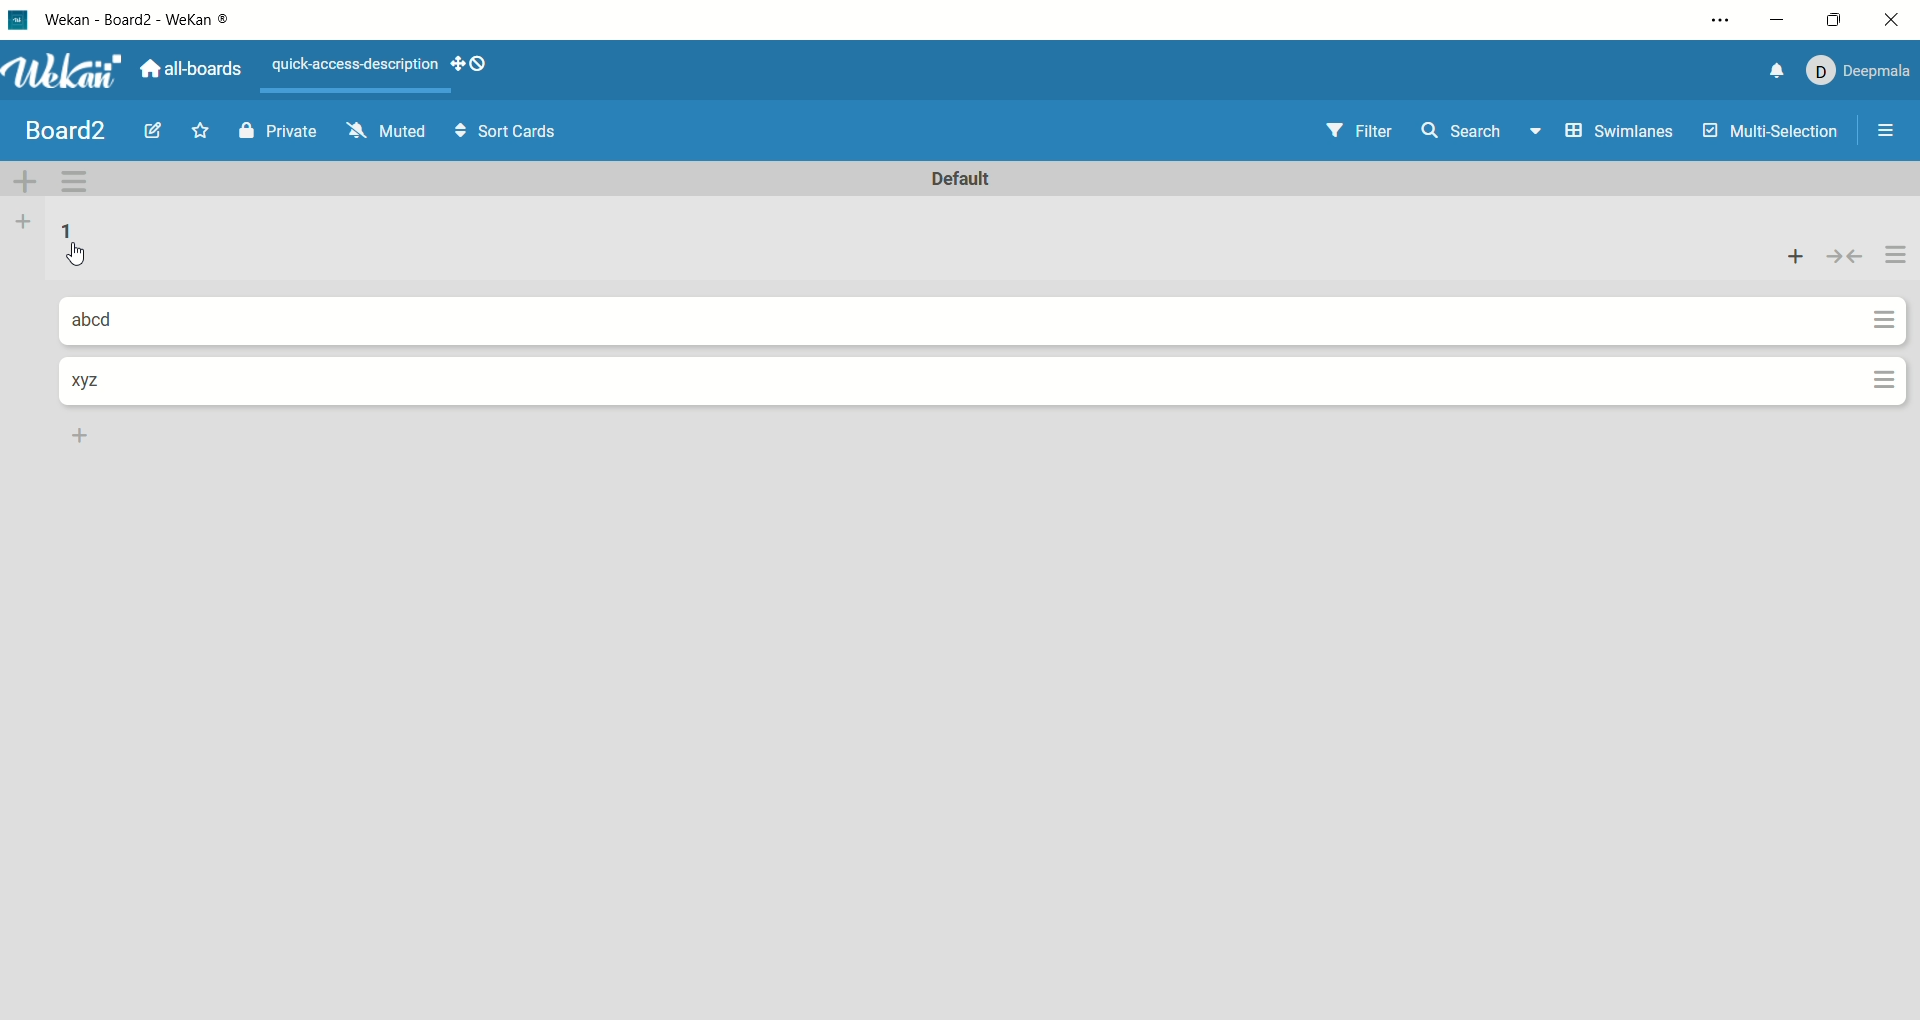  Describe the element at coordinates (22, 224) in the screenshot. I see `add list` at that location.